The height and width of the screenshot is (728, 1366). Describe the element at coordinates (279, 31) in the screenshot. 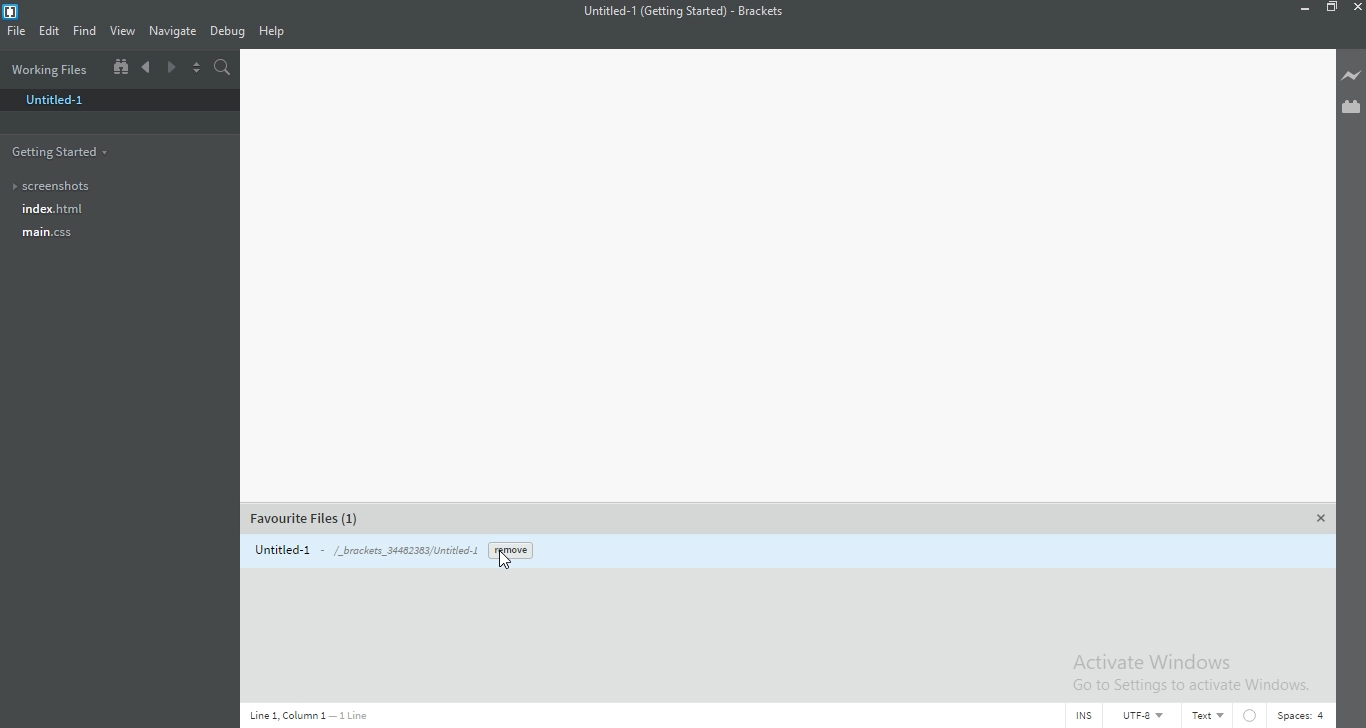

I see `Help` at that location.